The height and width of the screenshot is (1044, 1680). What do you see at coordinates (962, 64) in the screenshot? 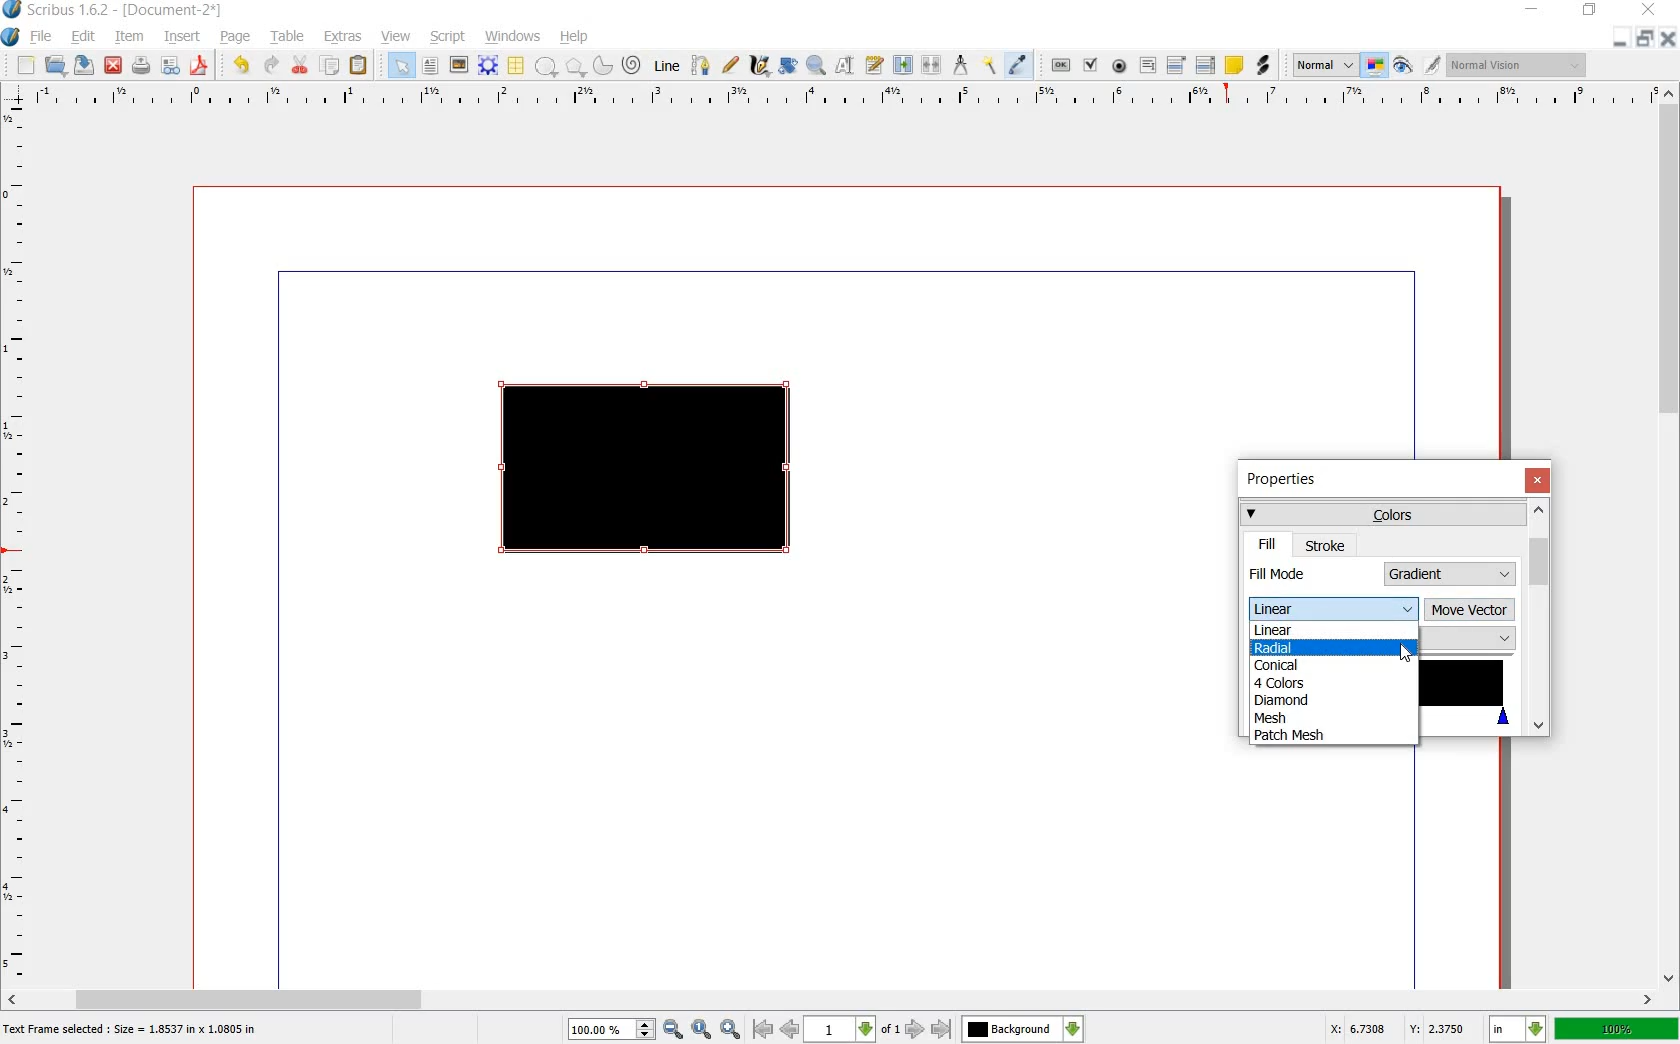
I see `measurement` at bounding box center [962, 64].